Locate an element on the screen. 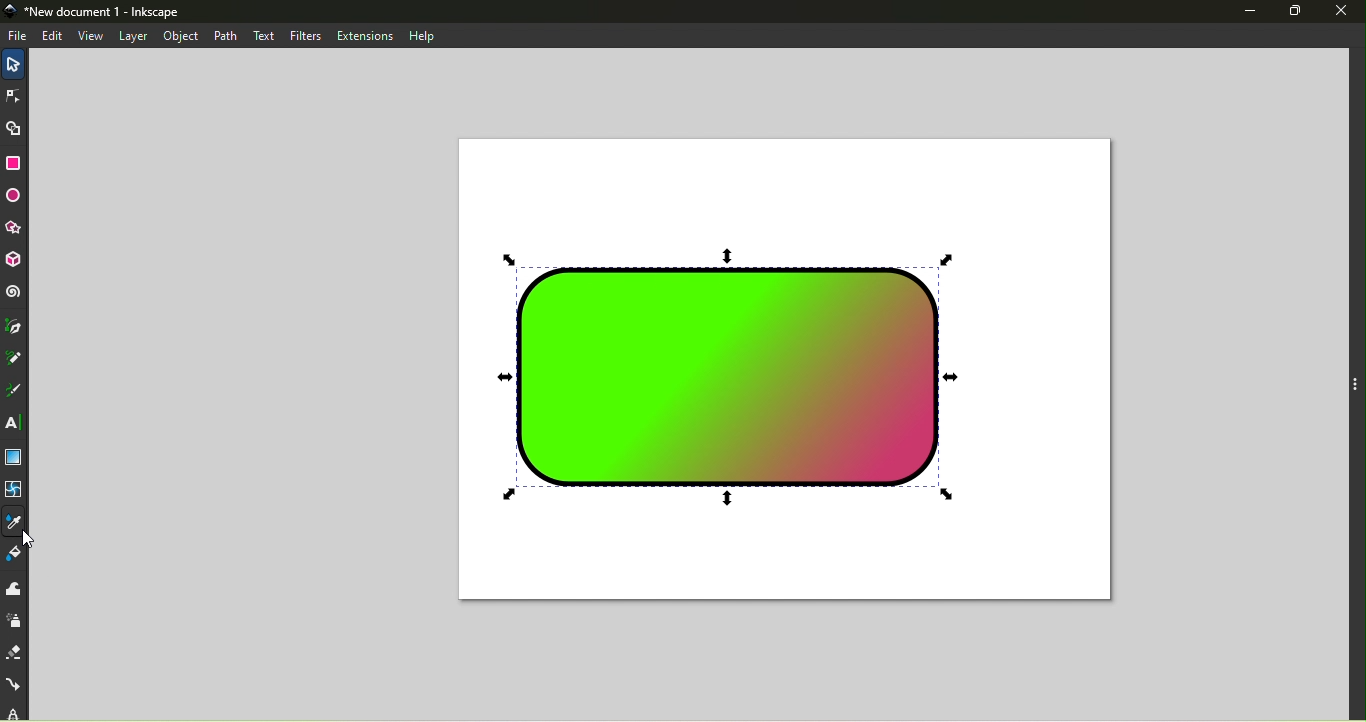 This screenshot has width=1366, height=722. Spiral is located at coordinates (16, 293).